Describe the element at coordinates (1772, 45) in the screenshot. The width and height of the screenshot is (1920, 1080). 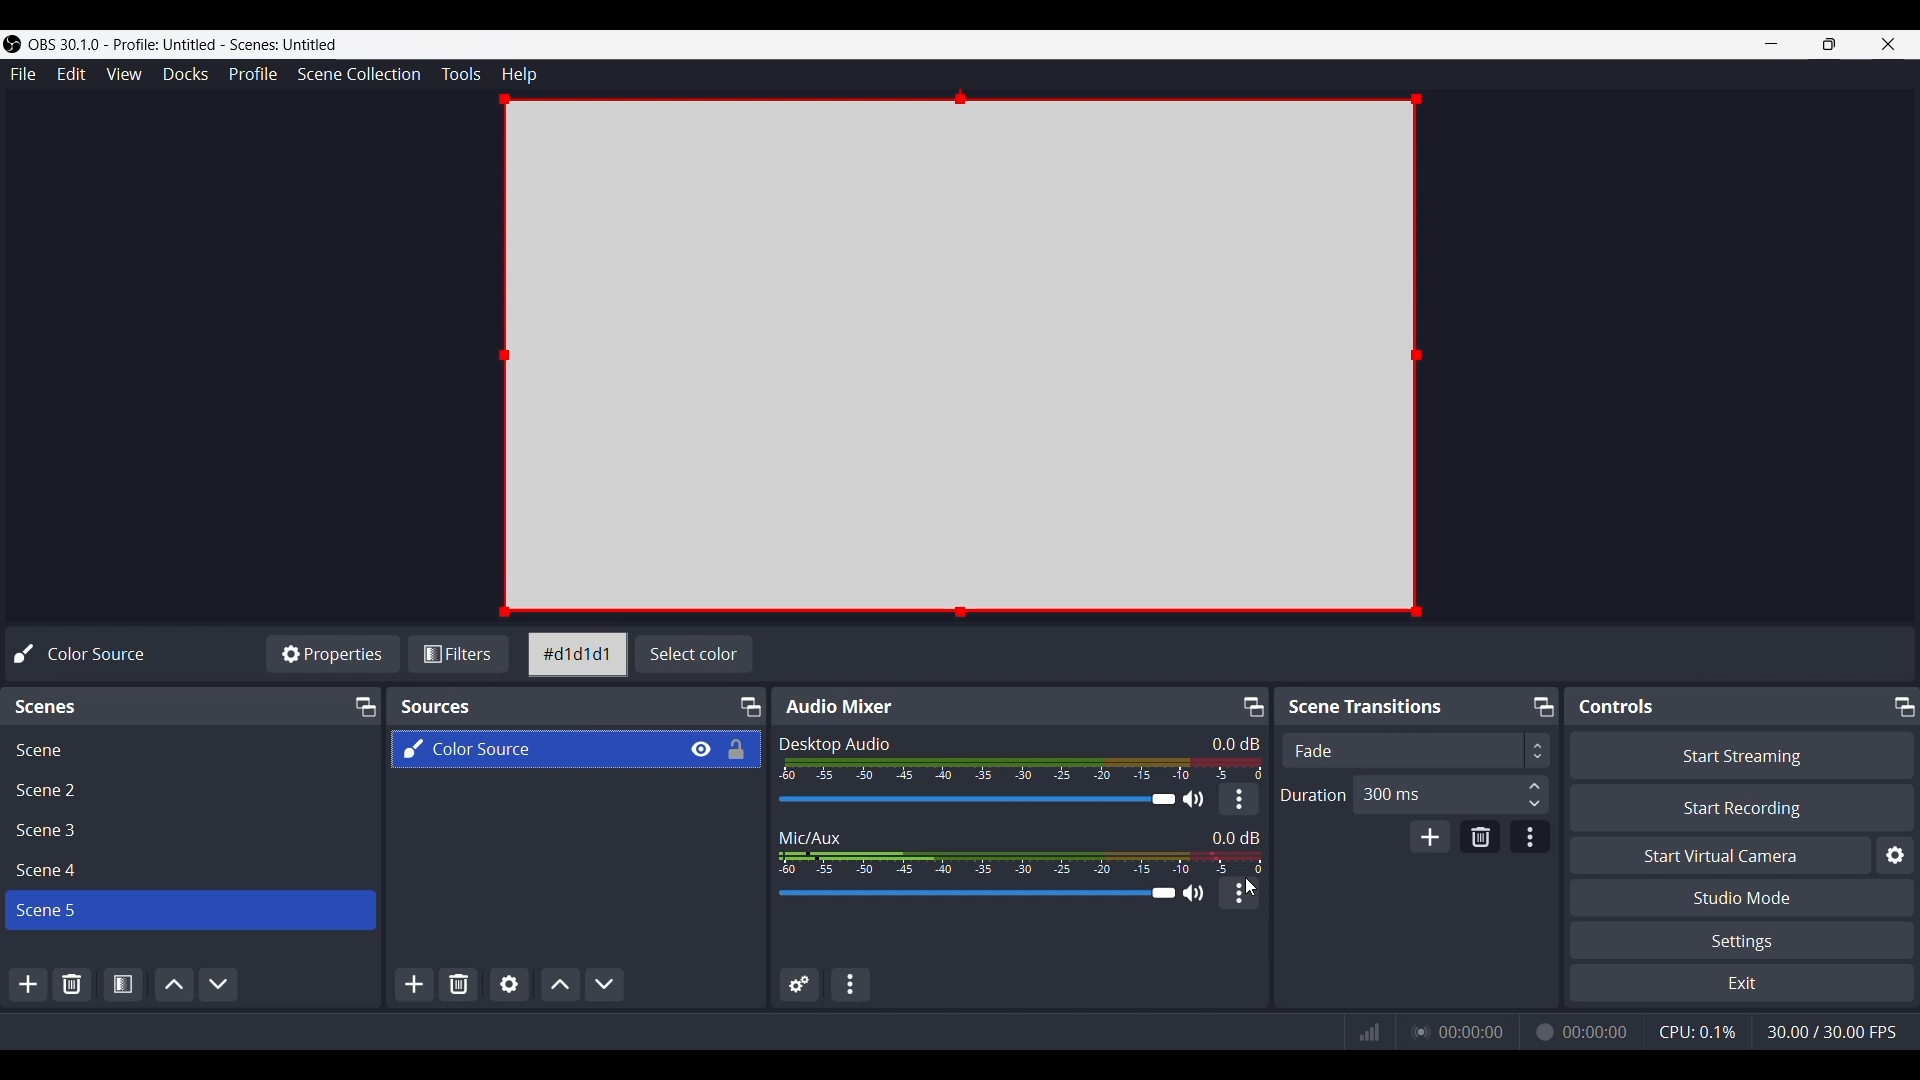
I see `Minimize` at that location.